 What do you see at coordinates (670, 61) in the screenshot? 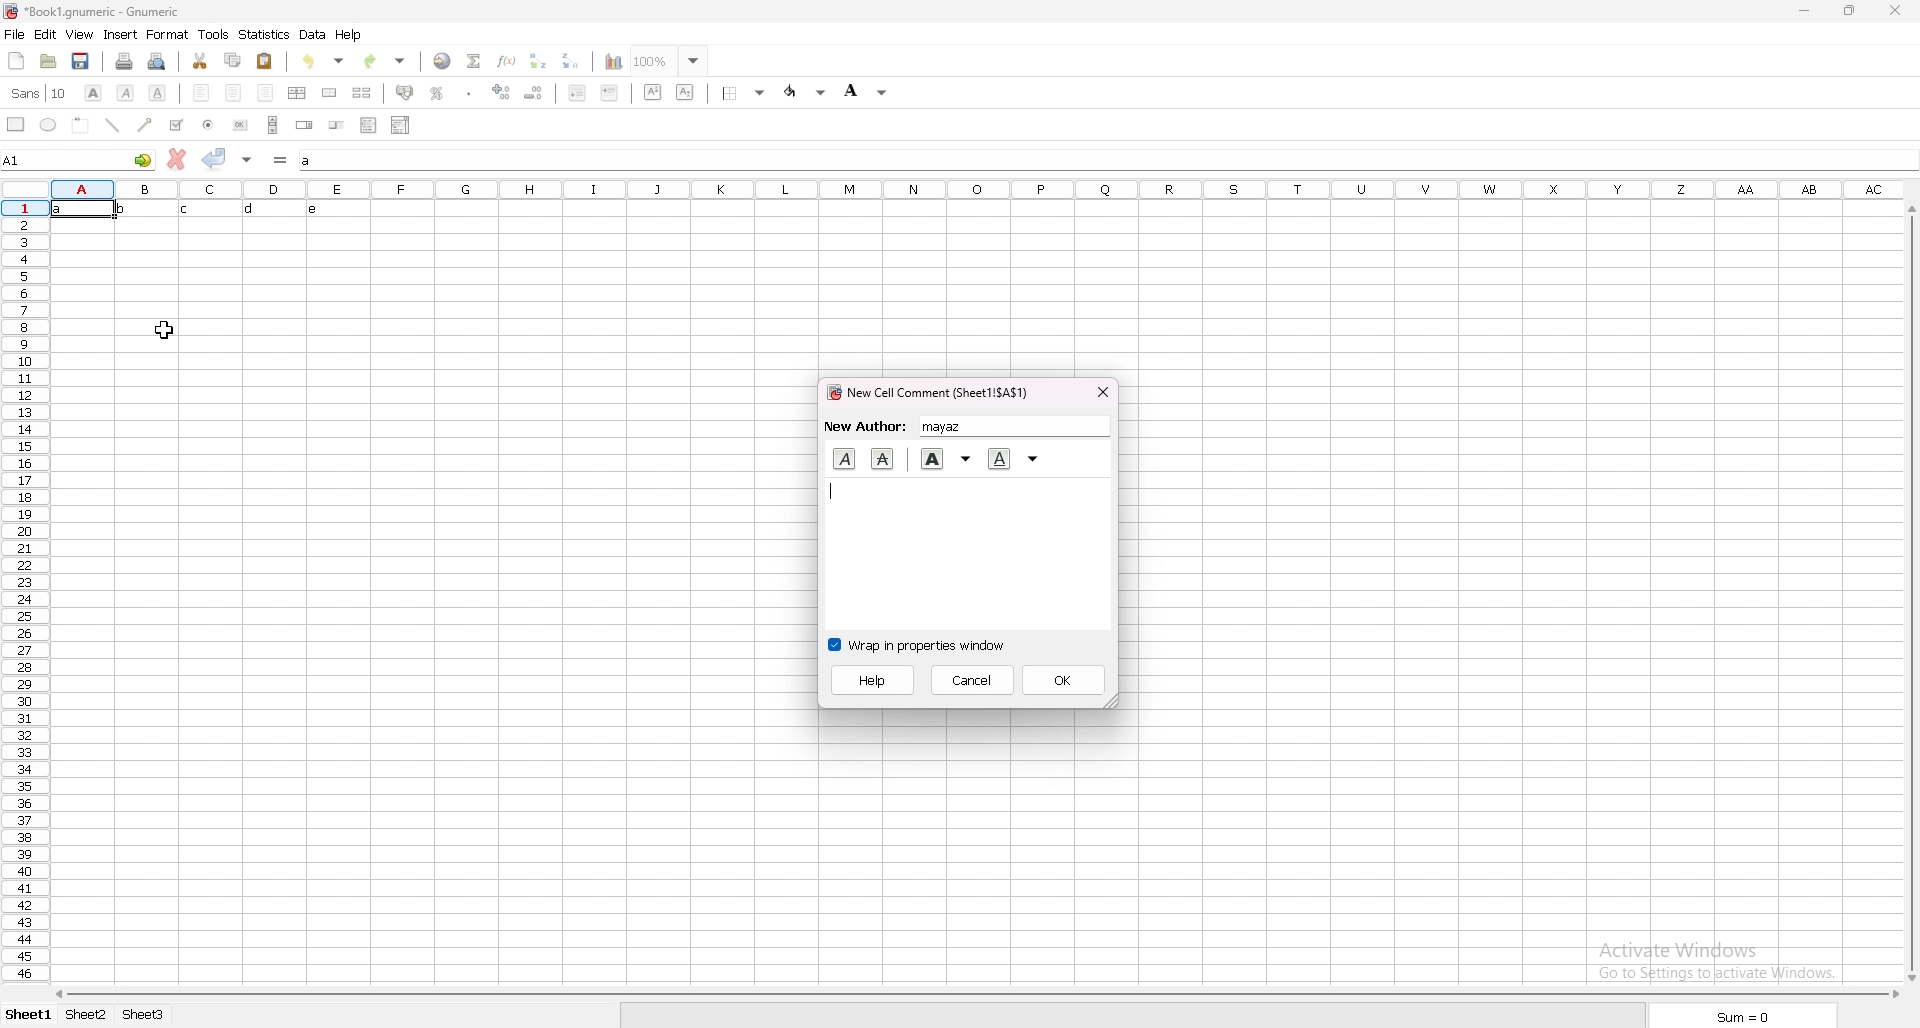
I see `zoom` at bounding box center [670, 61].